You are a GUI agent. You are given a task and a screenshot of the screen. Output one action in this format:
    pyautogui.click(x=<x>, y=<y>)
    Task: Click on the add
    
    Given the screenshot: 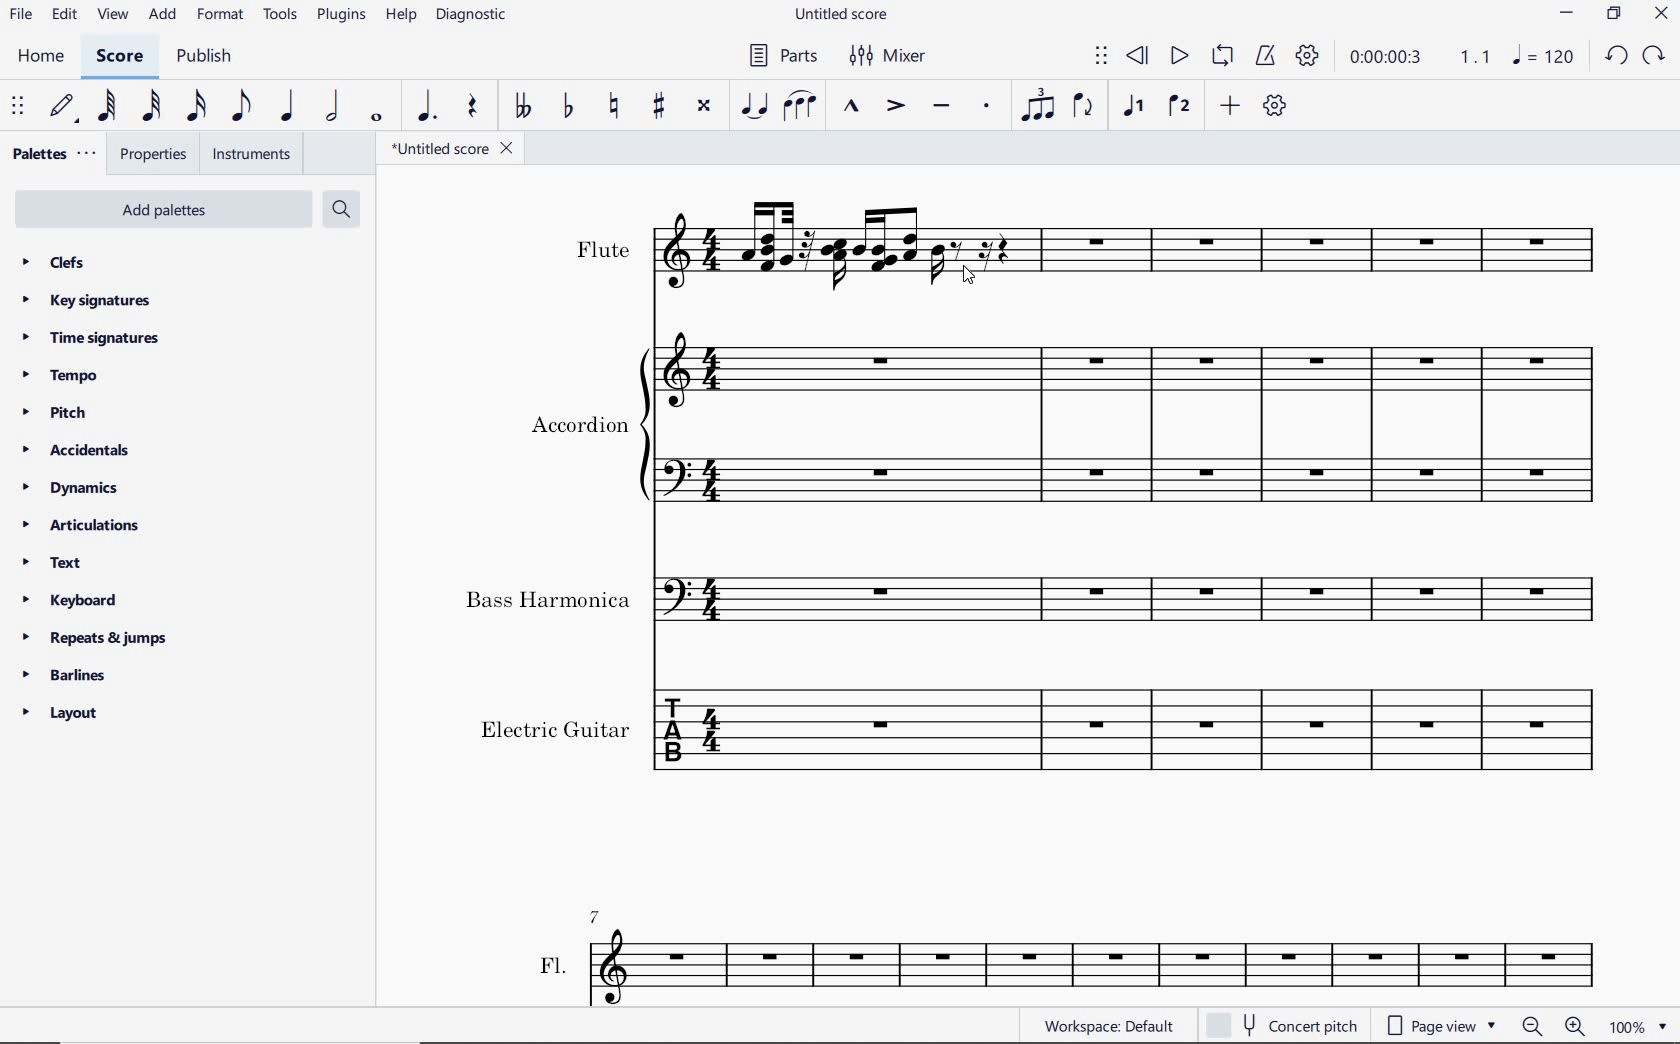 What is the action you would take?
    pyautogui.click(x=1230, y=105)
    